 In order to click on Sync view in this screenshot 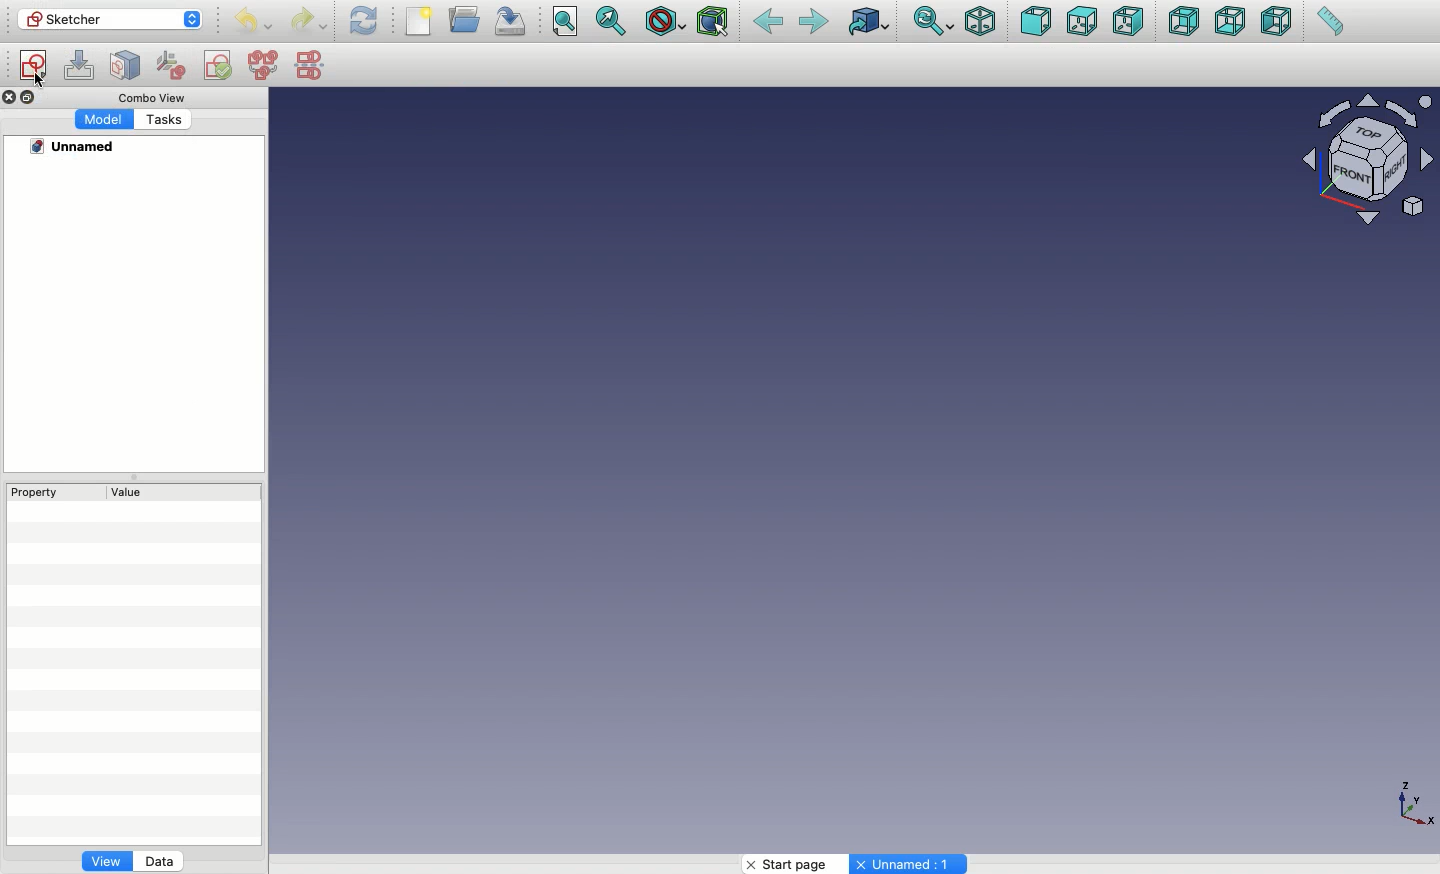, I will do `click(933, 21)`.